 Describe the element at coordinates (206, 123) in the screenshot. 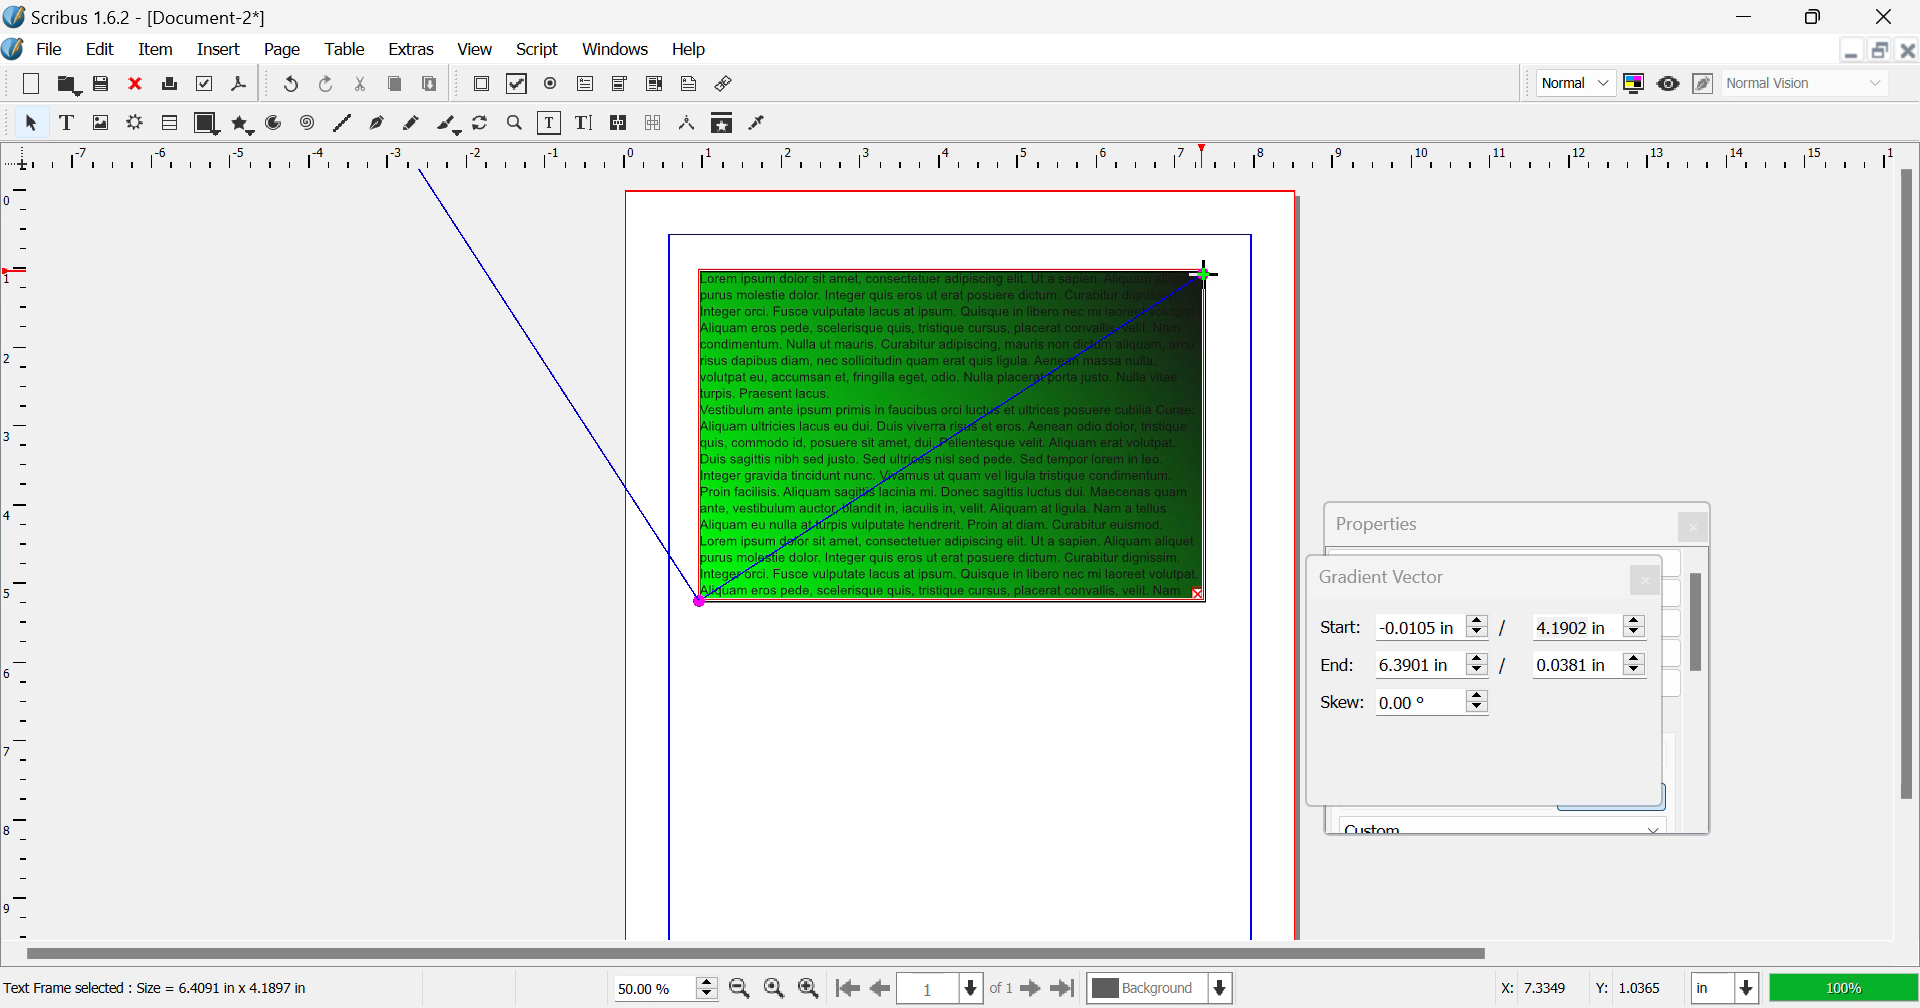

I see `Shapes` at that location.